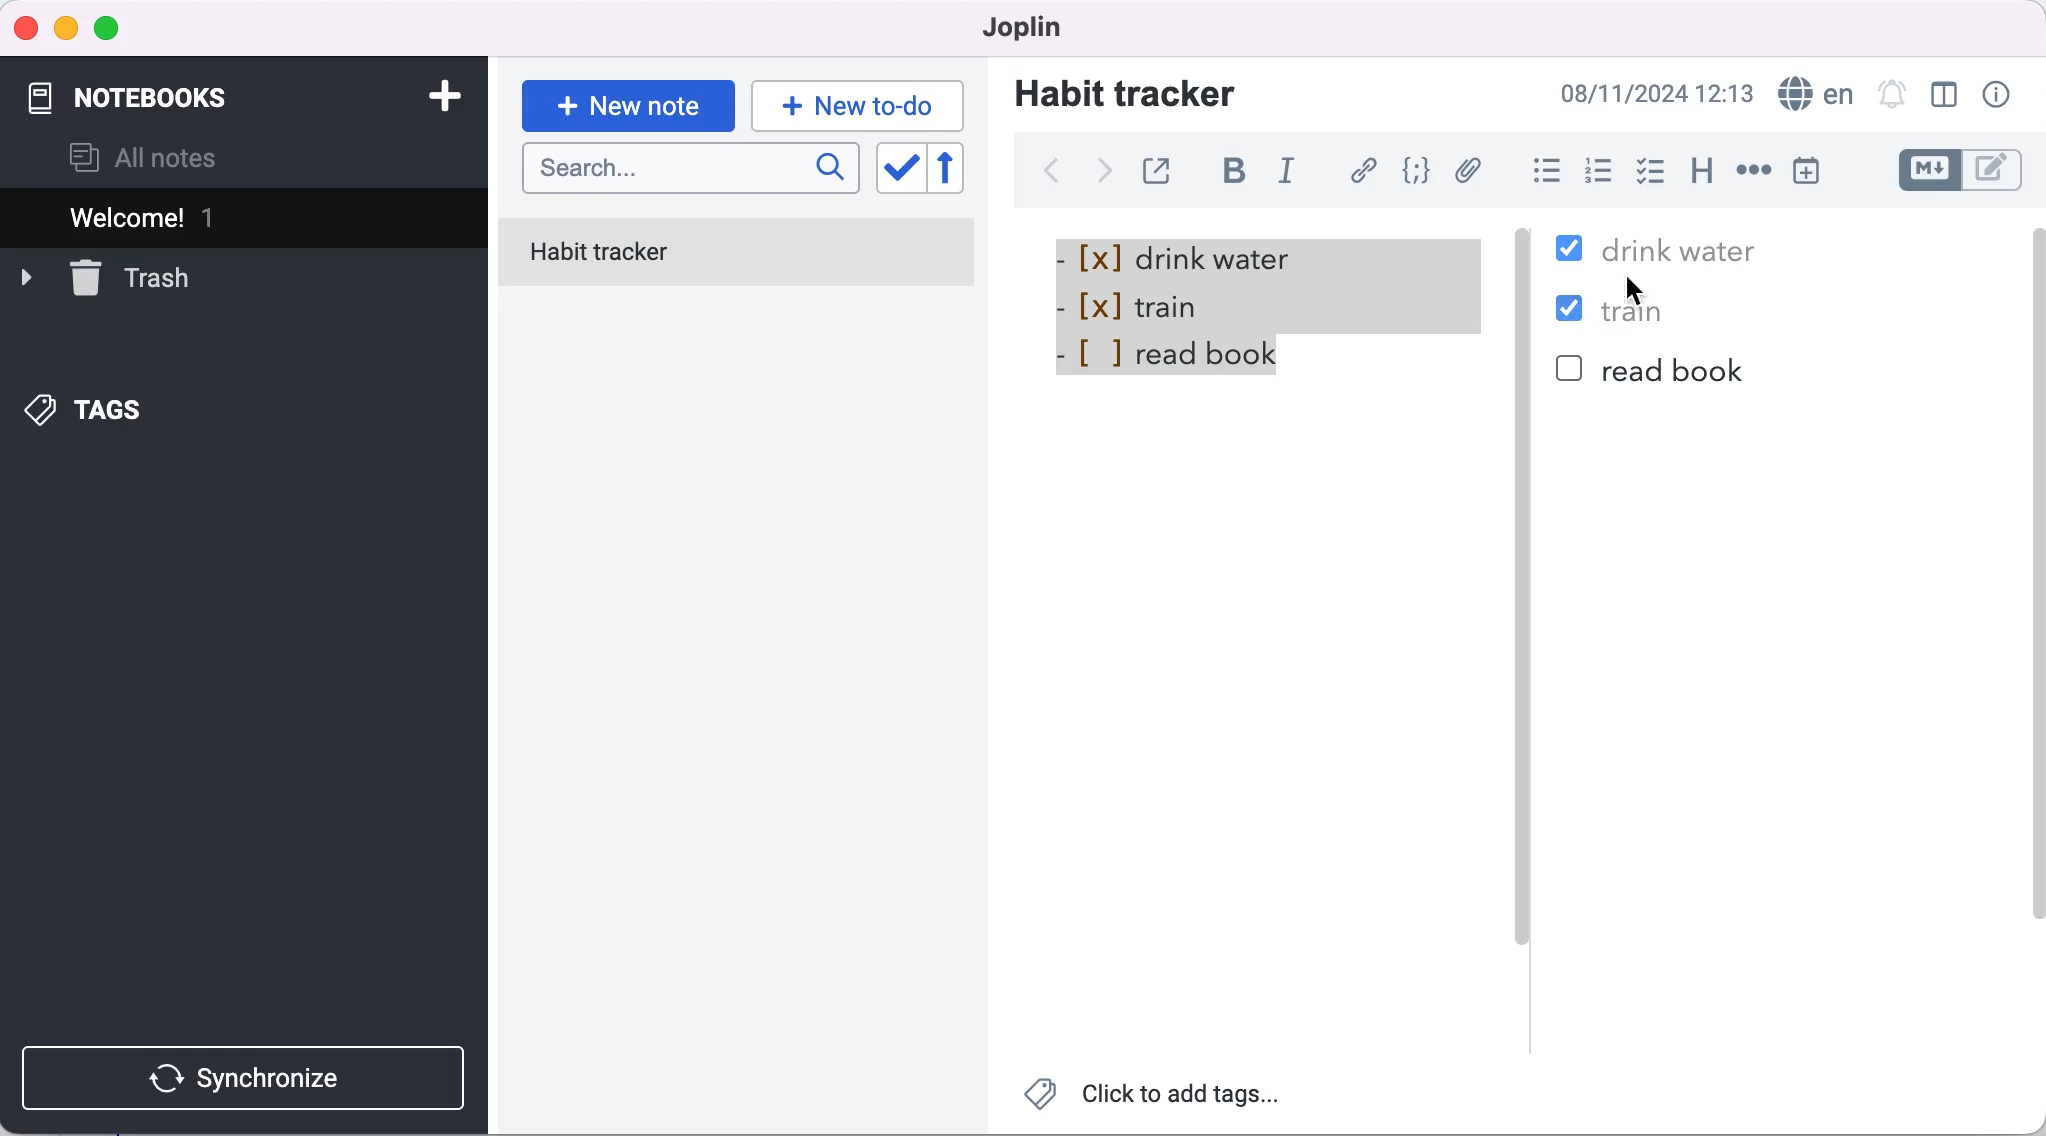 The image size is (2046, 1136). I want to click on bulleted list, so click(1543, 173).